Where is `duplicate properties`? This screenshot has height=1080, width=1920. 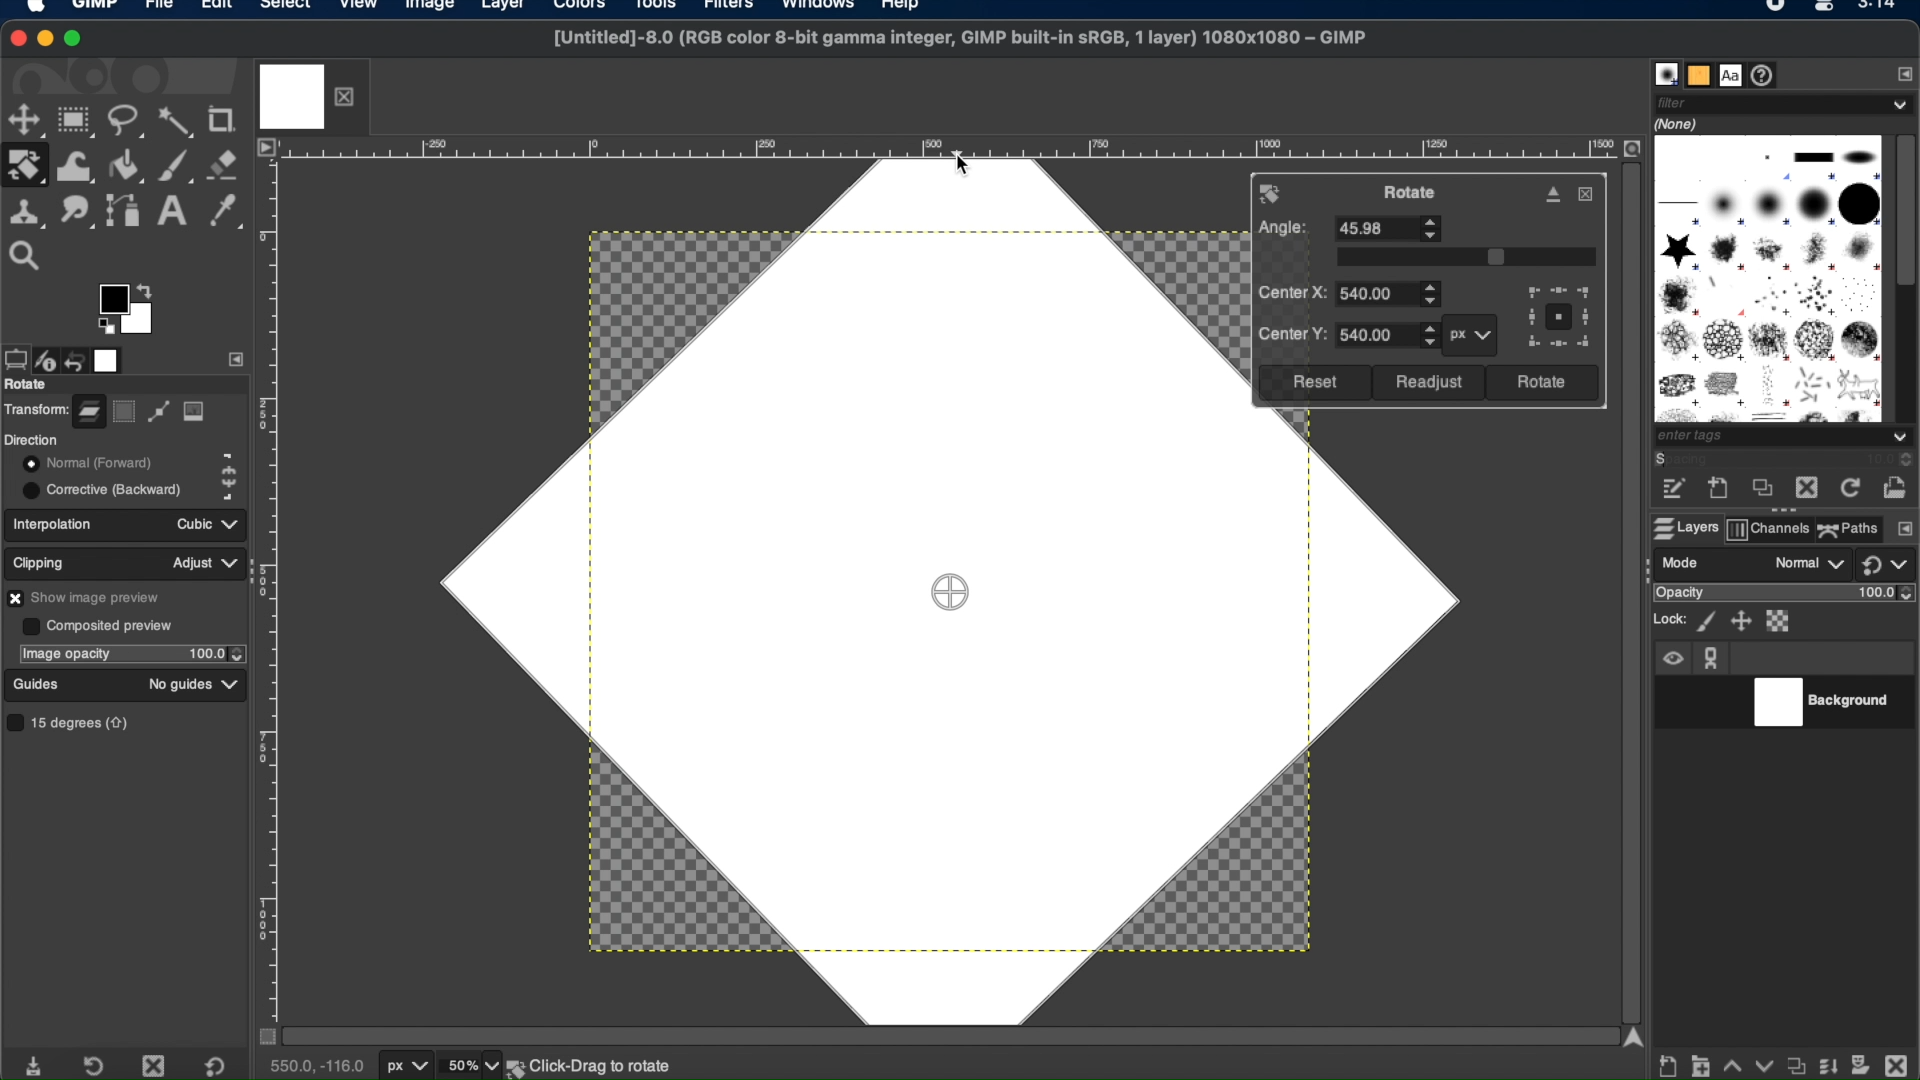 duplicate properties is located at coordinates (1793, 1061).